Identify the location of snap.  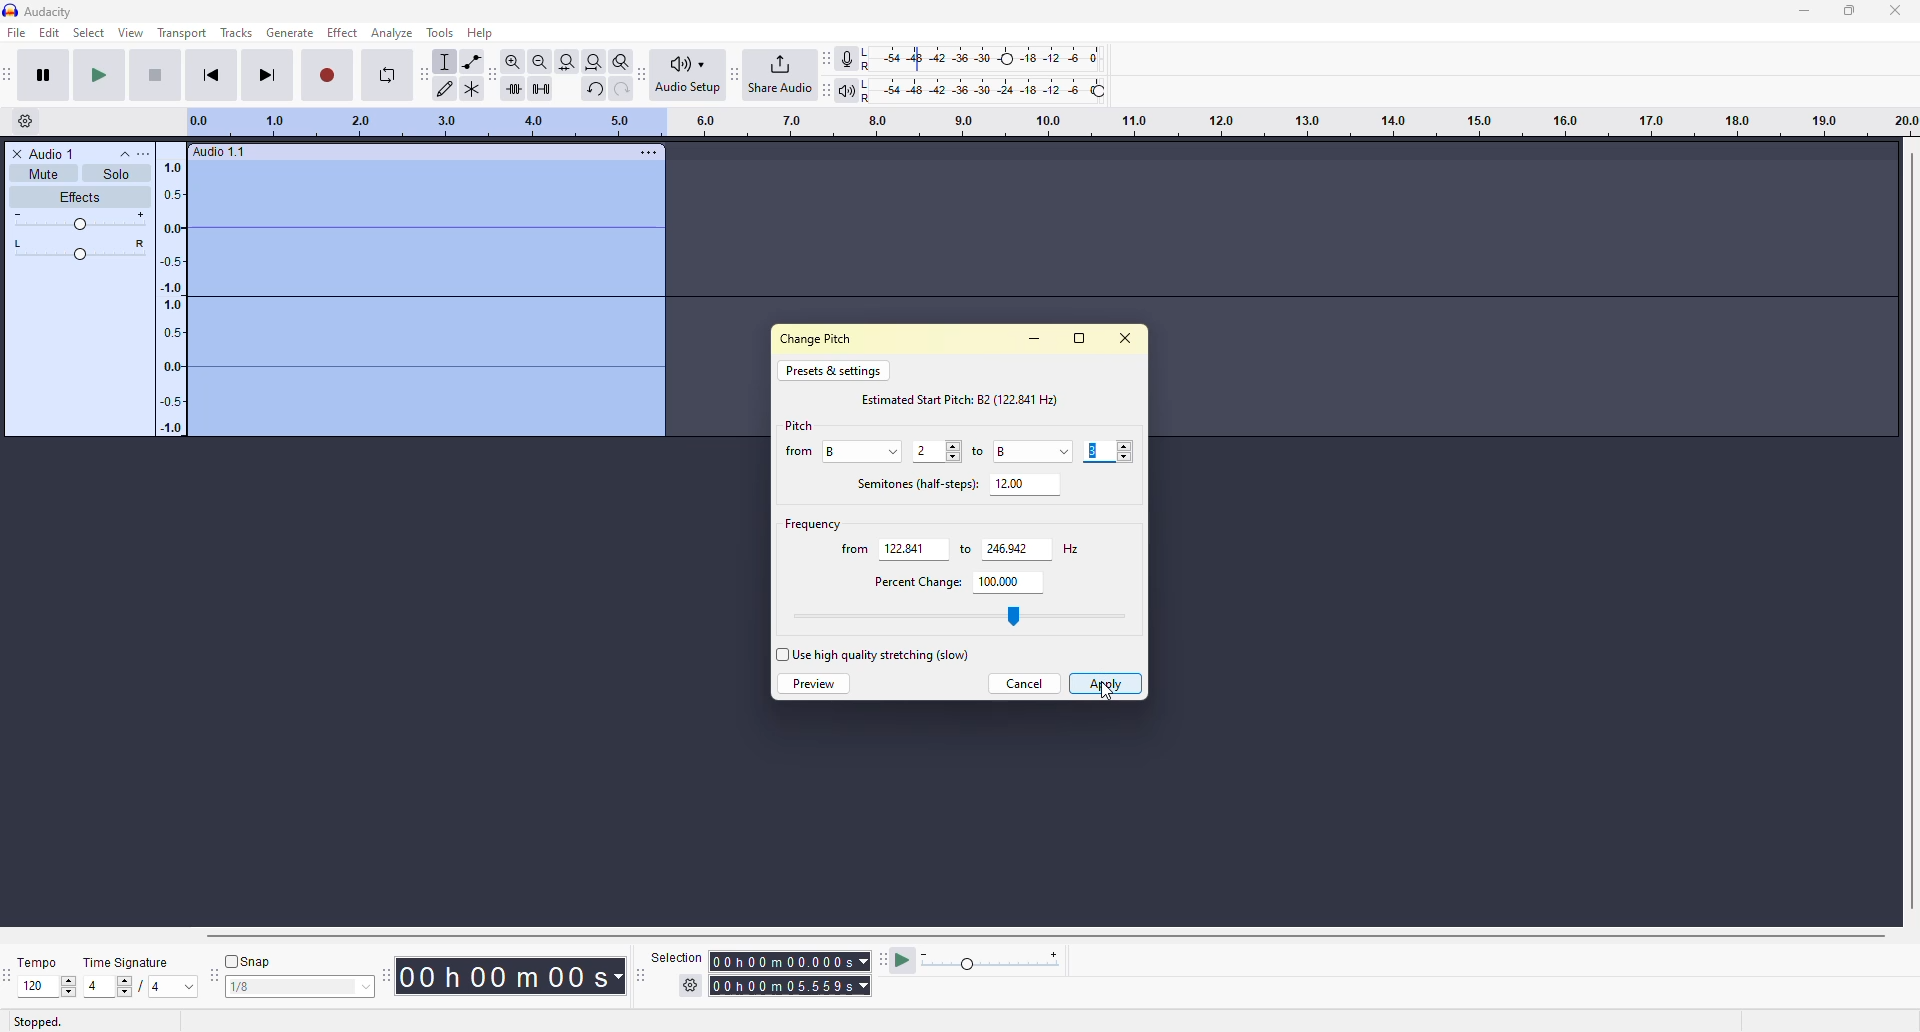
(251, 961).